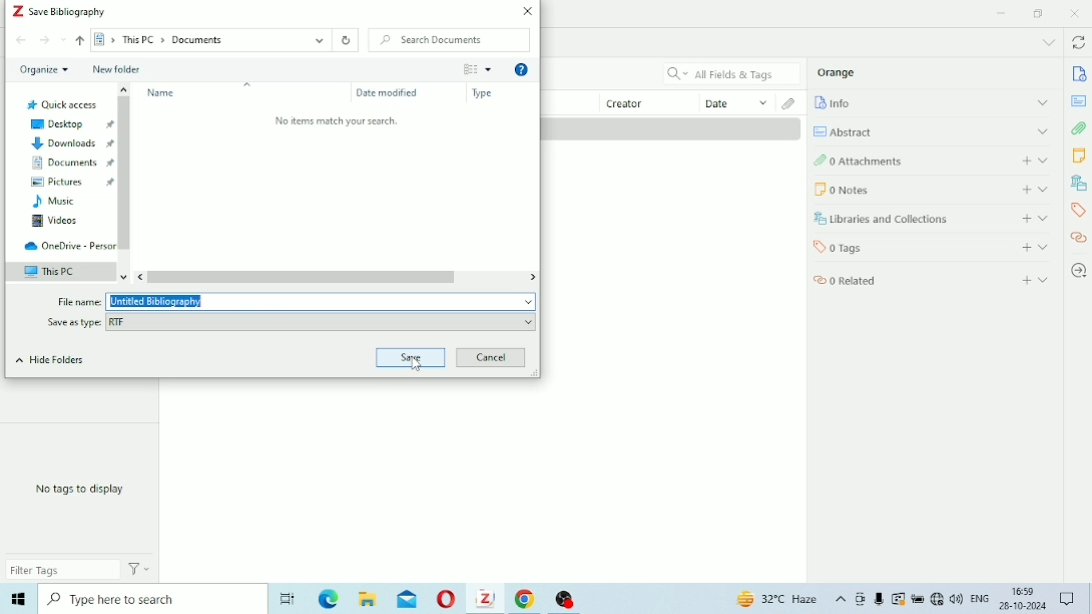 This screenshot has height=614, width=1092. I want to click on Save Bibliography, so click(59, 11).